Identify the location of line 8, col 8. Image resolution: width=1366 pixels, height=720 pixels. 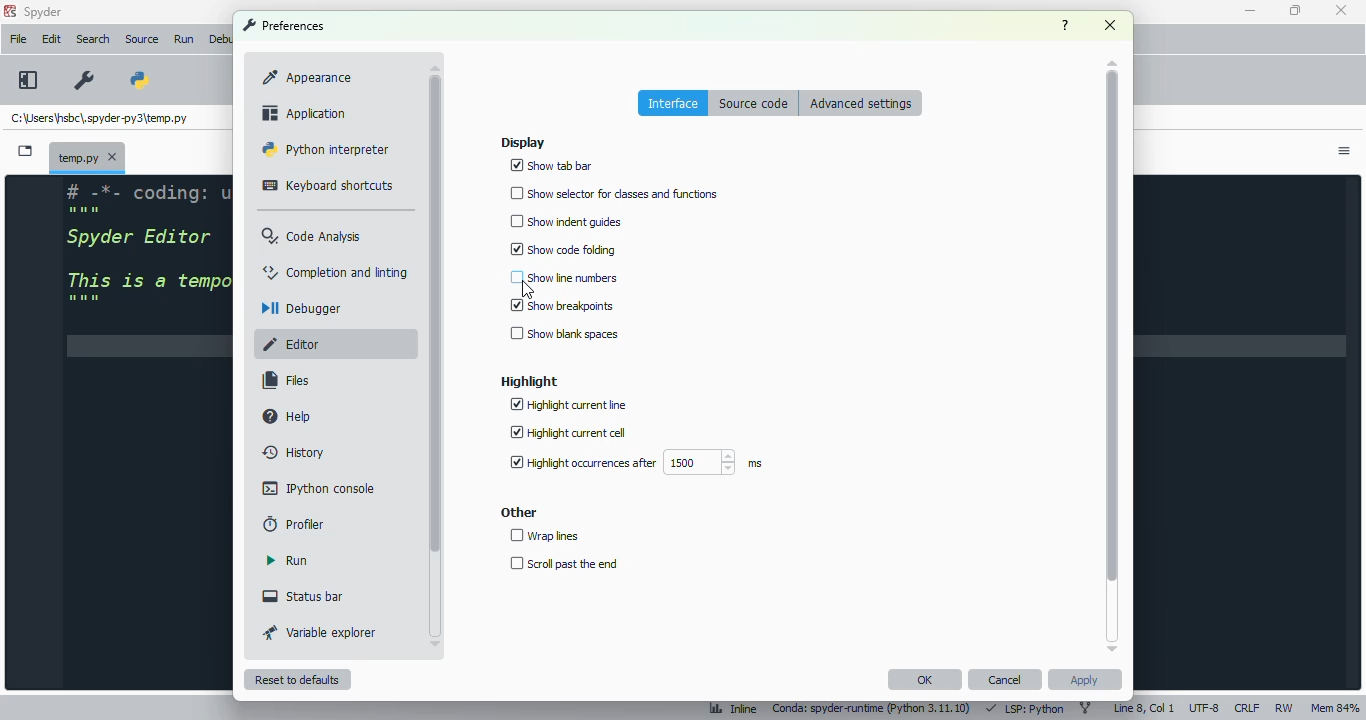
(1144, 707).